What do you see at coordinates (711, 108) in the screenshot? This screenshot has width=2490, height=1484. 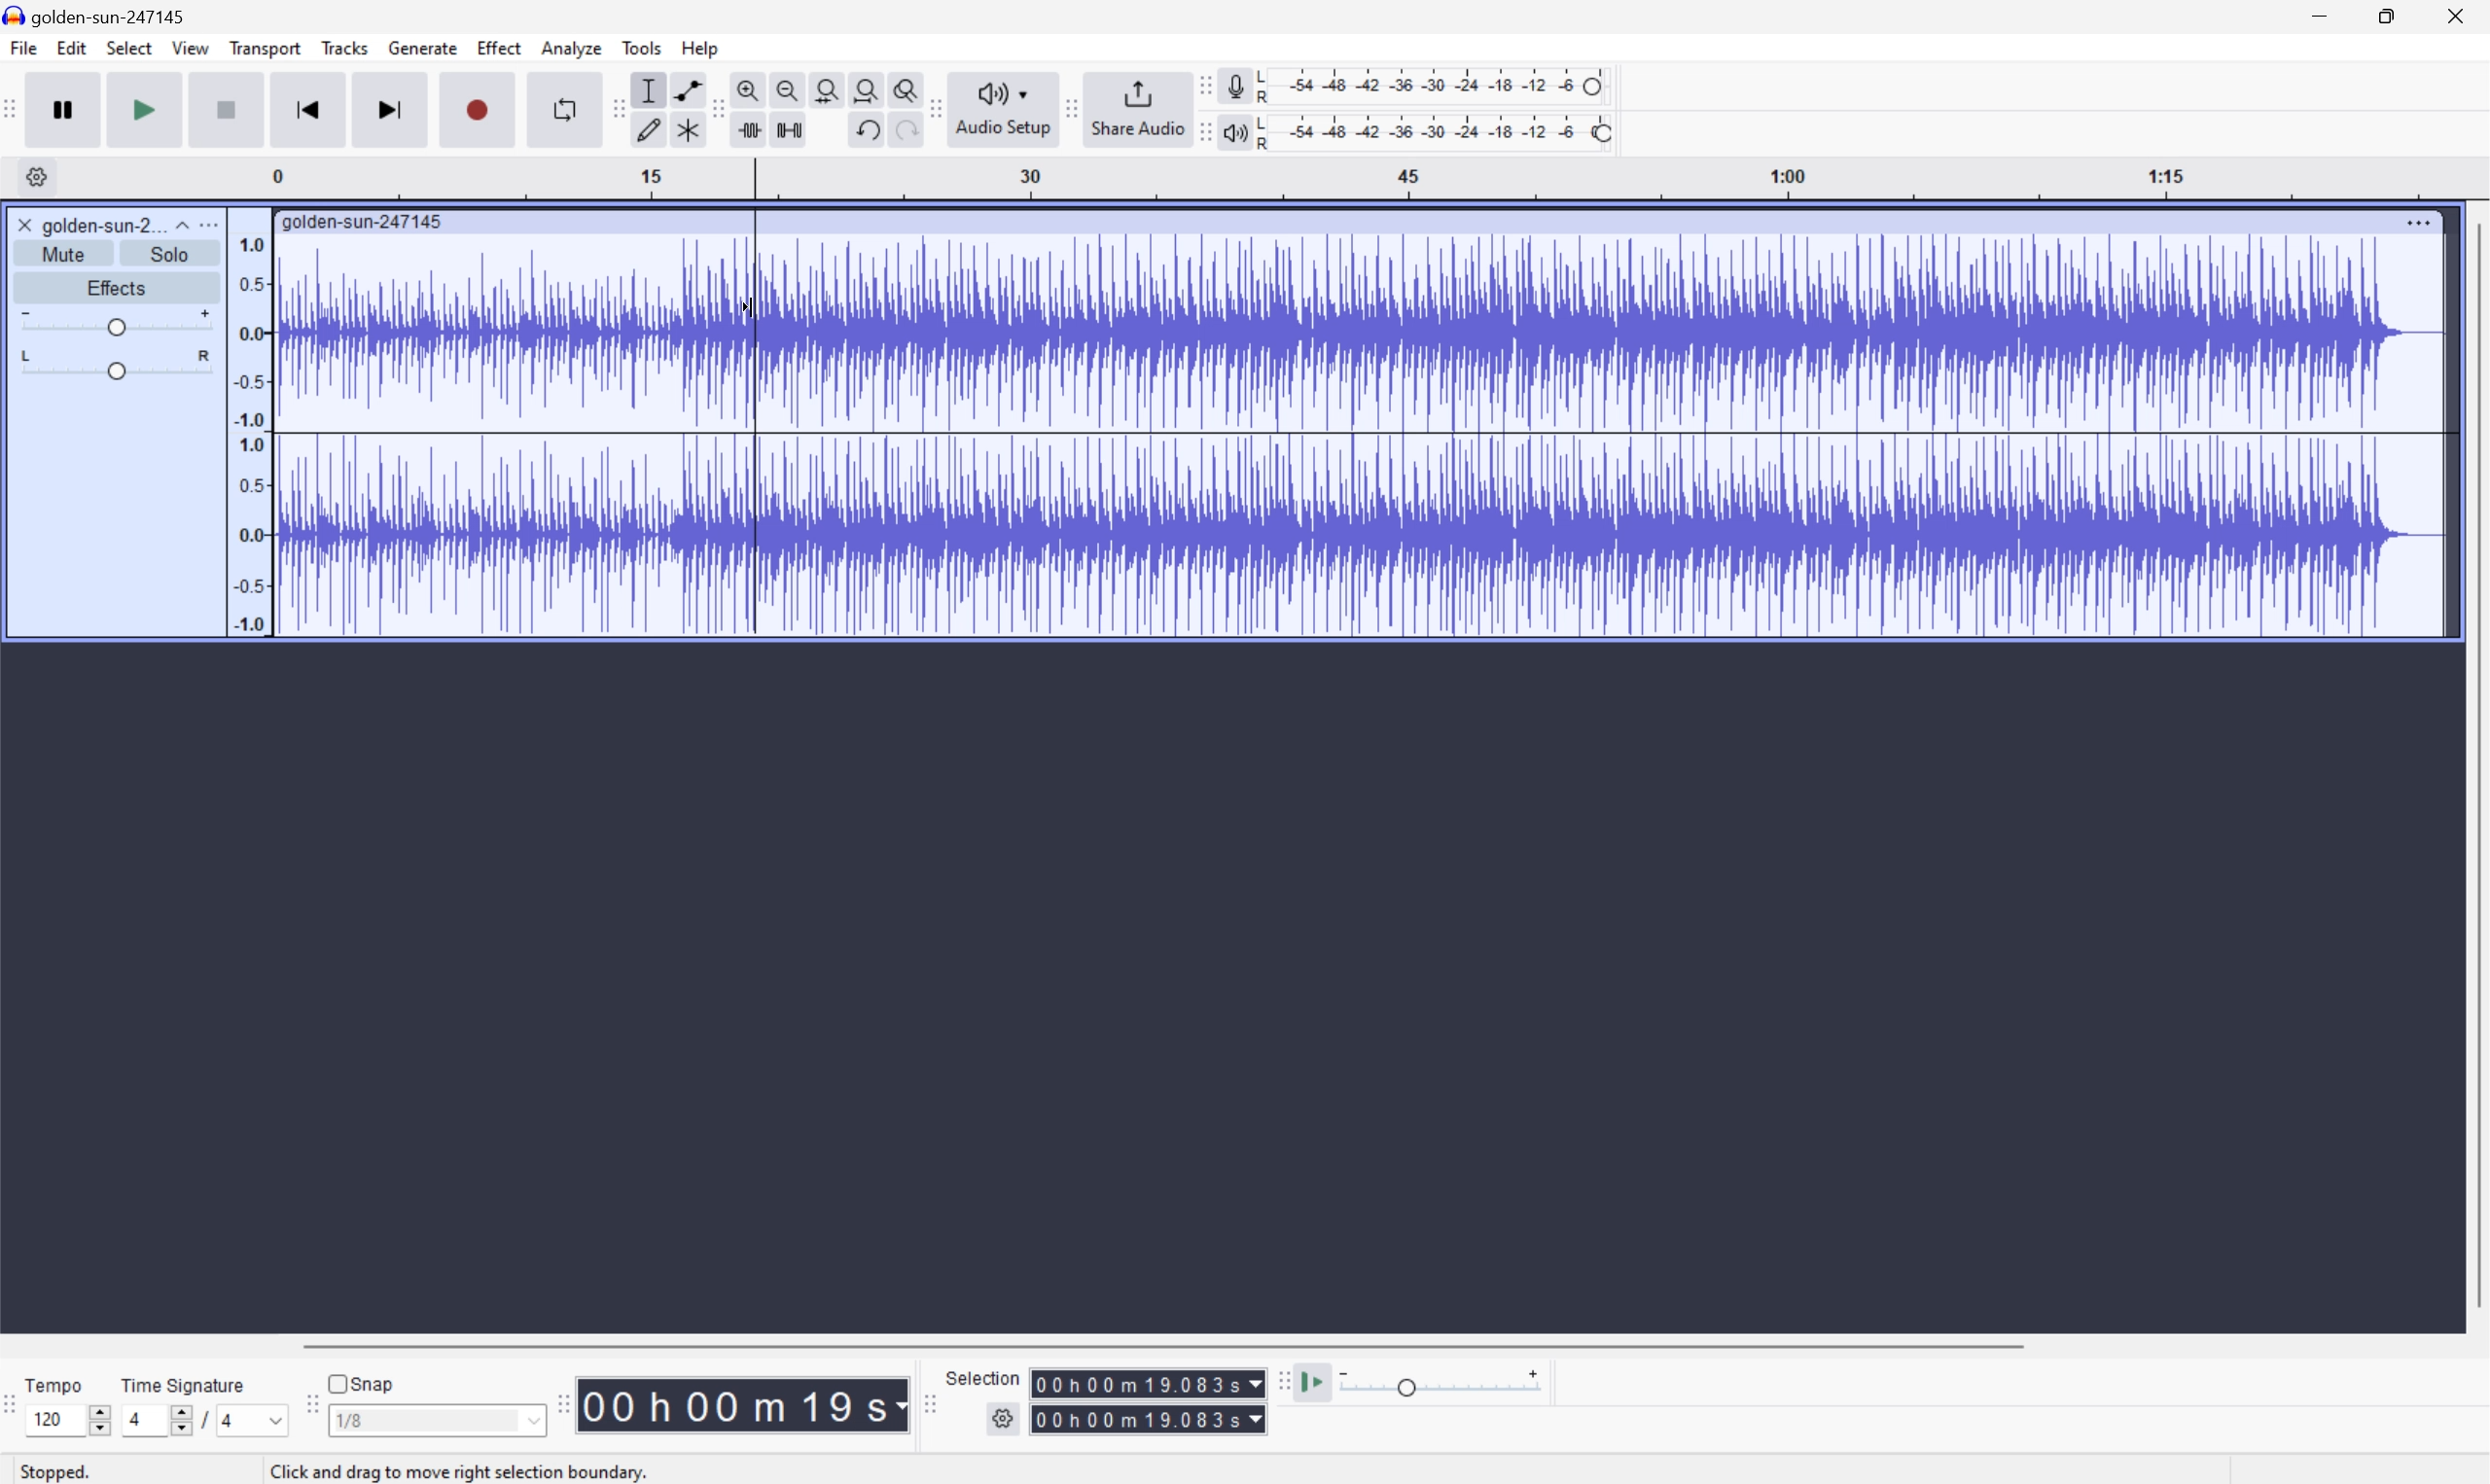 I see `Audacity tools toolbar` at bounding box center [711, 108].